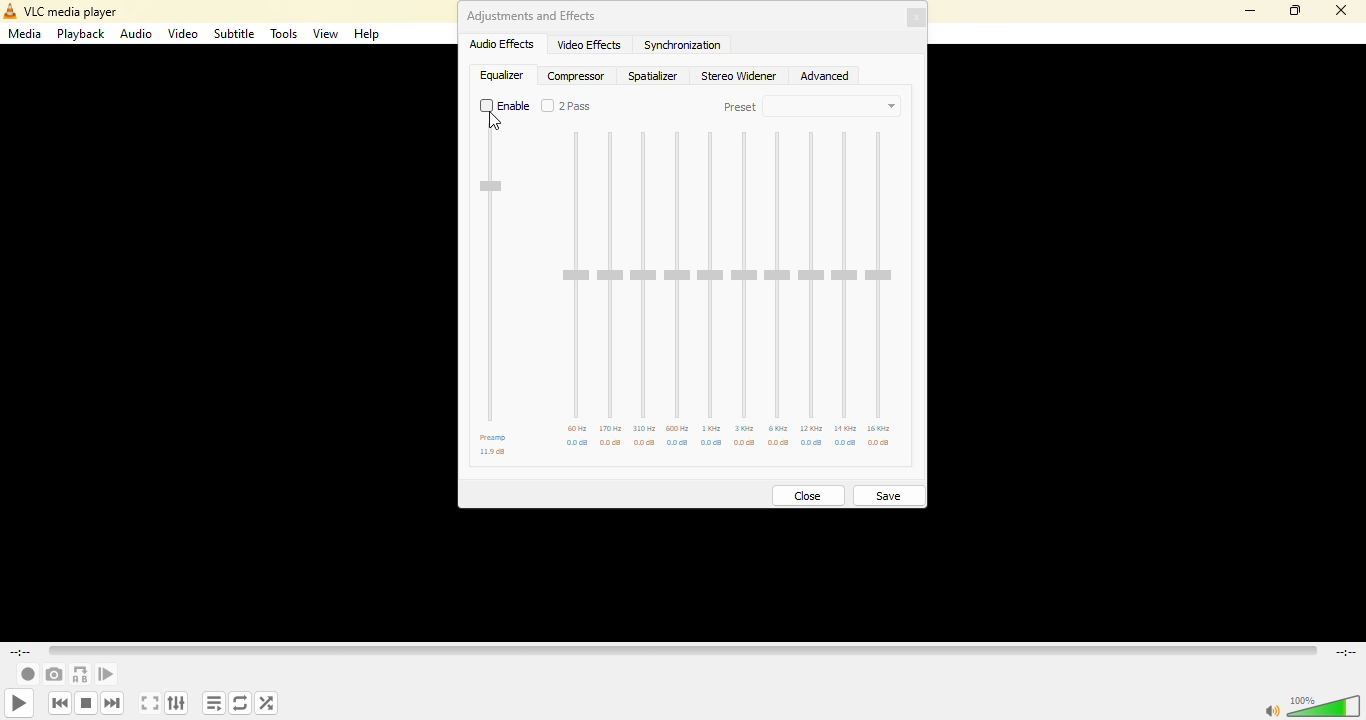 Image resolution: width=1366 pixels, height=720 pixels. What do you see at coordinates (1269, 712) in the screenshot?
I see `mute` at bounding box center [1269, 712].